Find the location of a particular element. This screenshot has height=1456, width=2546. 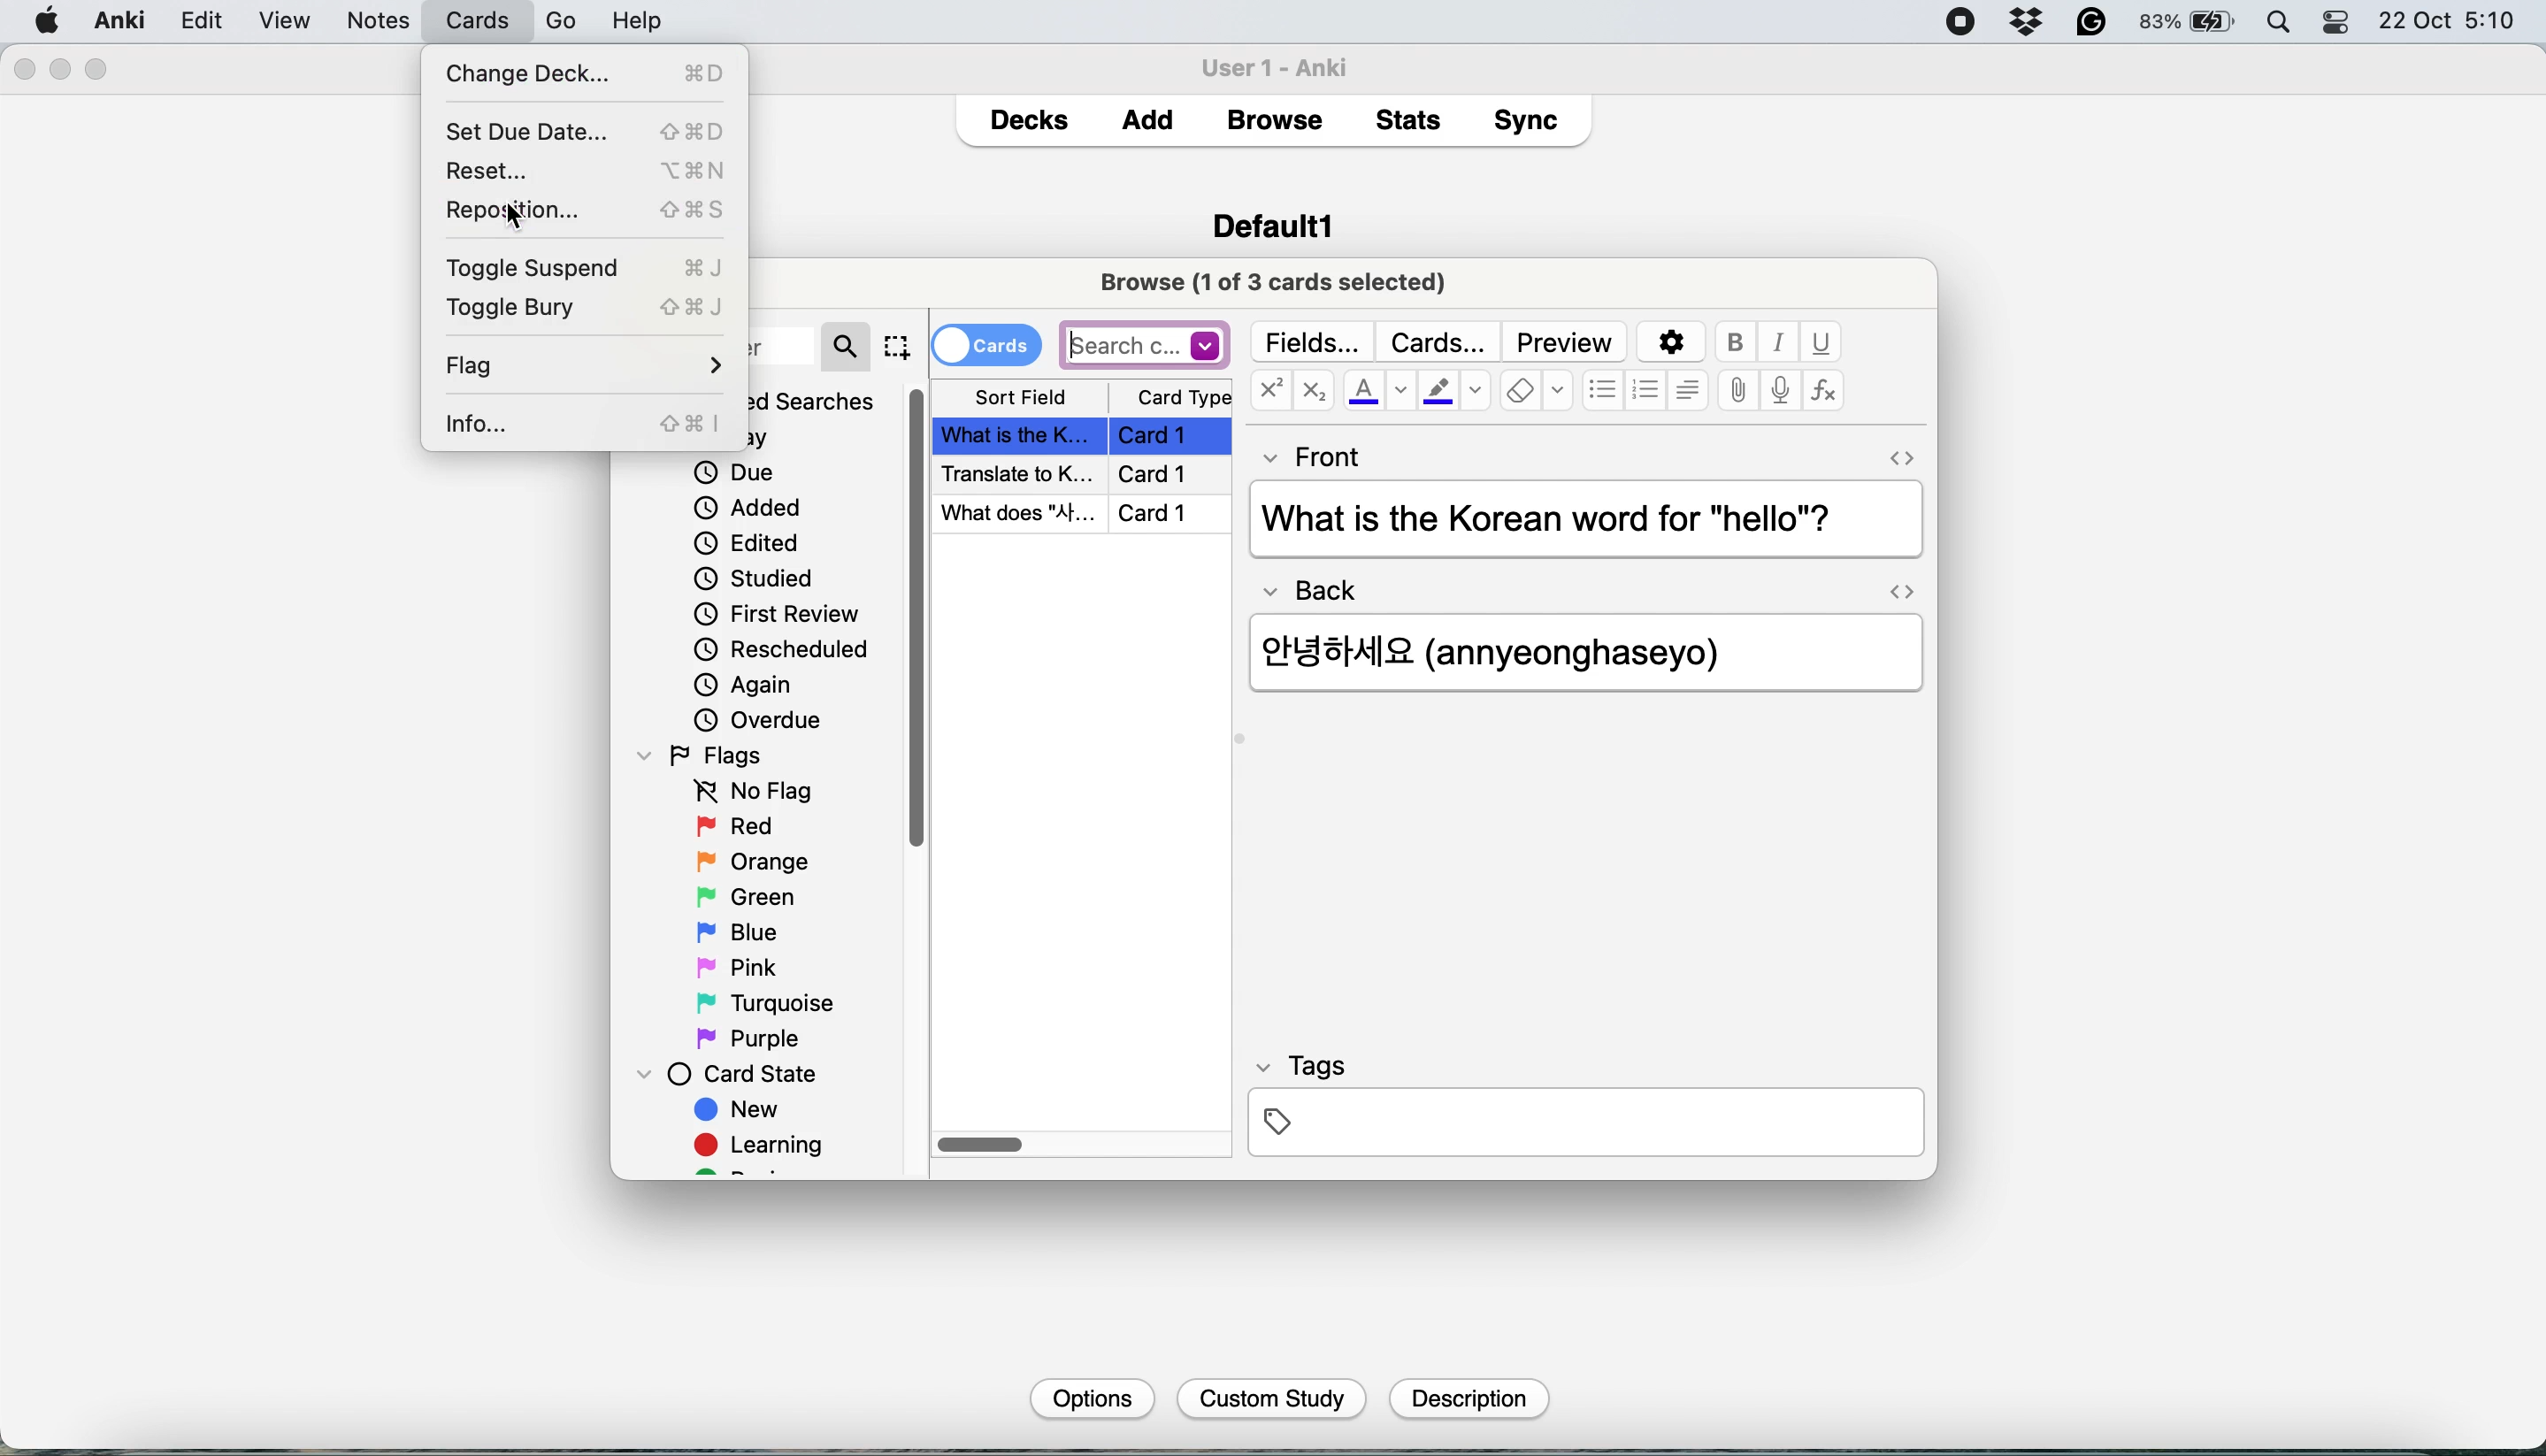

reset is located at coordinates (585, 168).